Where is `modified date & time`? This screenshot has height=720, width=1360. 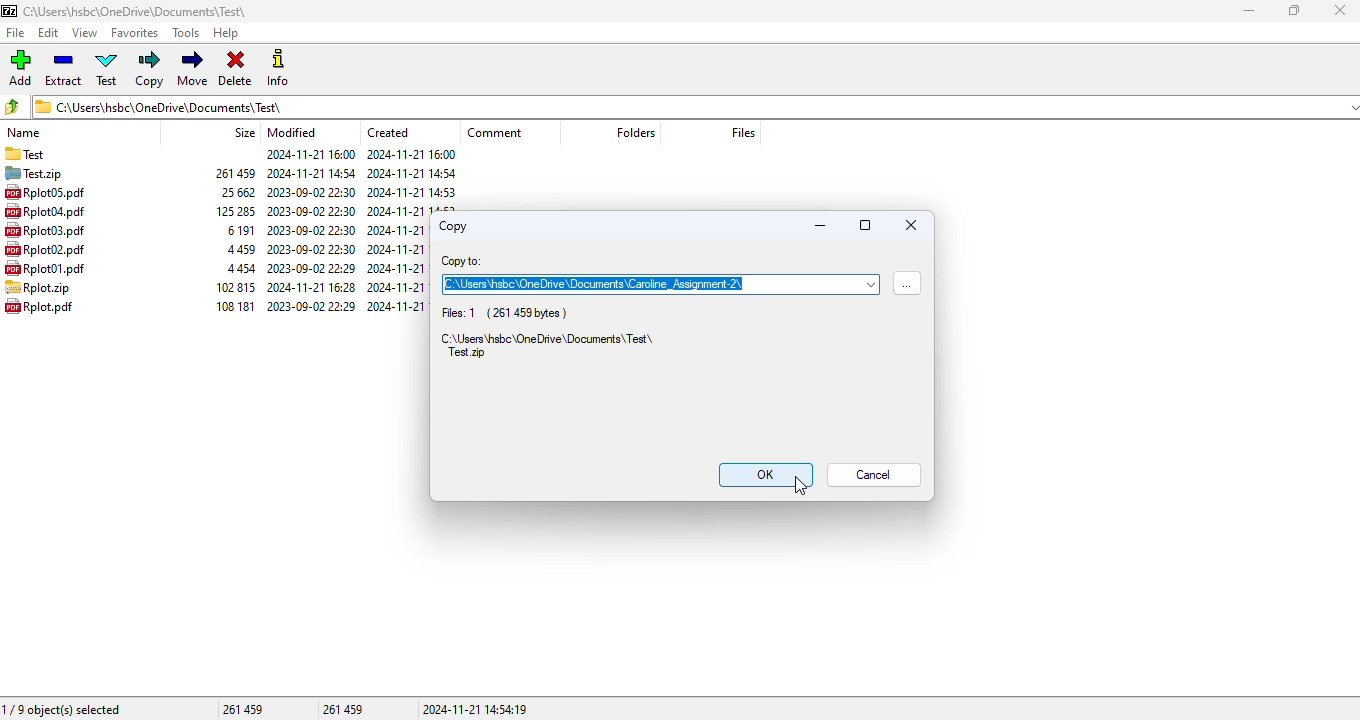
modified date & time is located at coordinates (312, 212).